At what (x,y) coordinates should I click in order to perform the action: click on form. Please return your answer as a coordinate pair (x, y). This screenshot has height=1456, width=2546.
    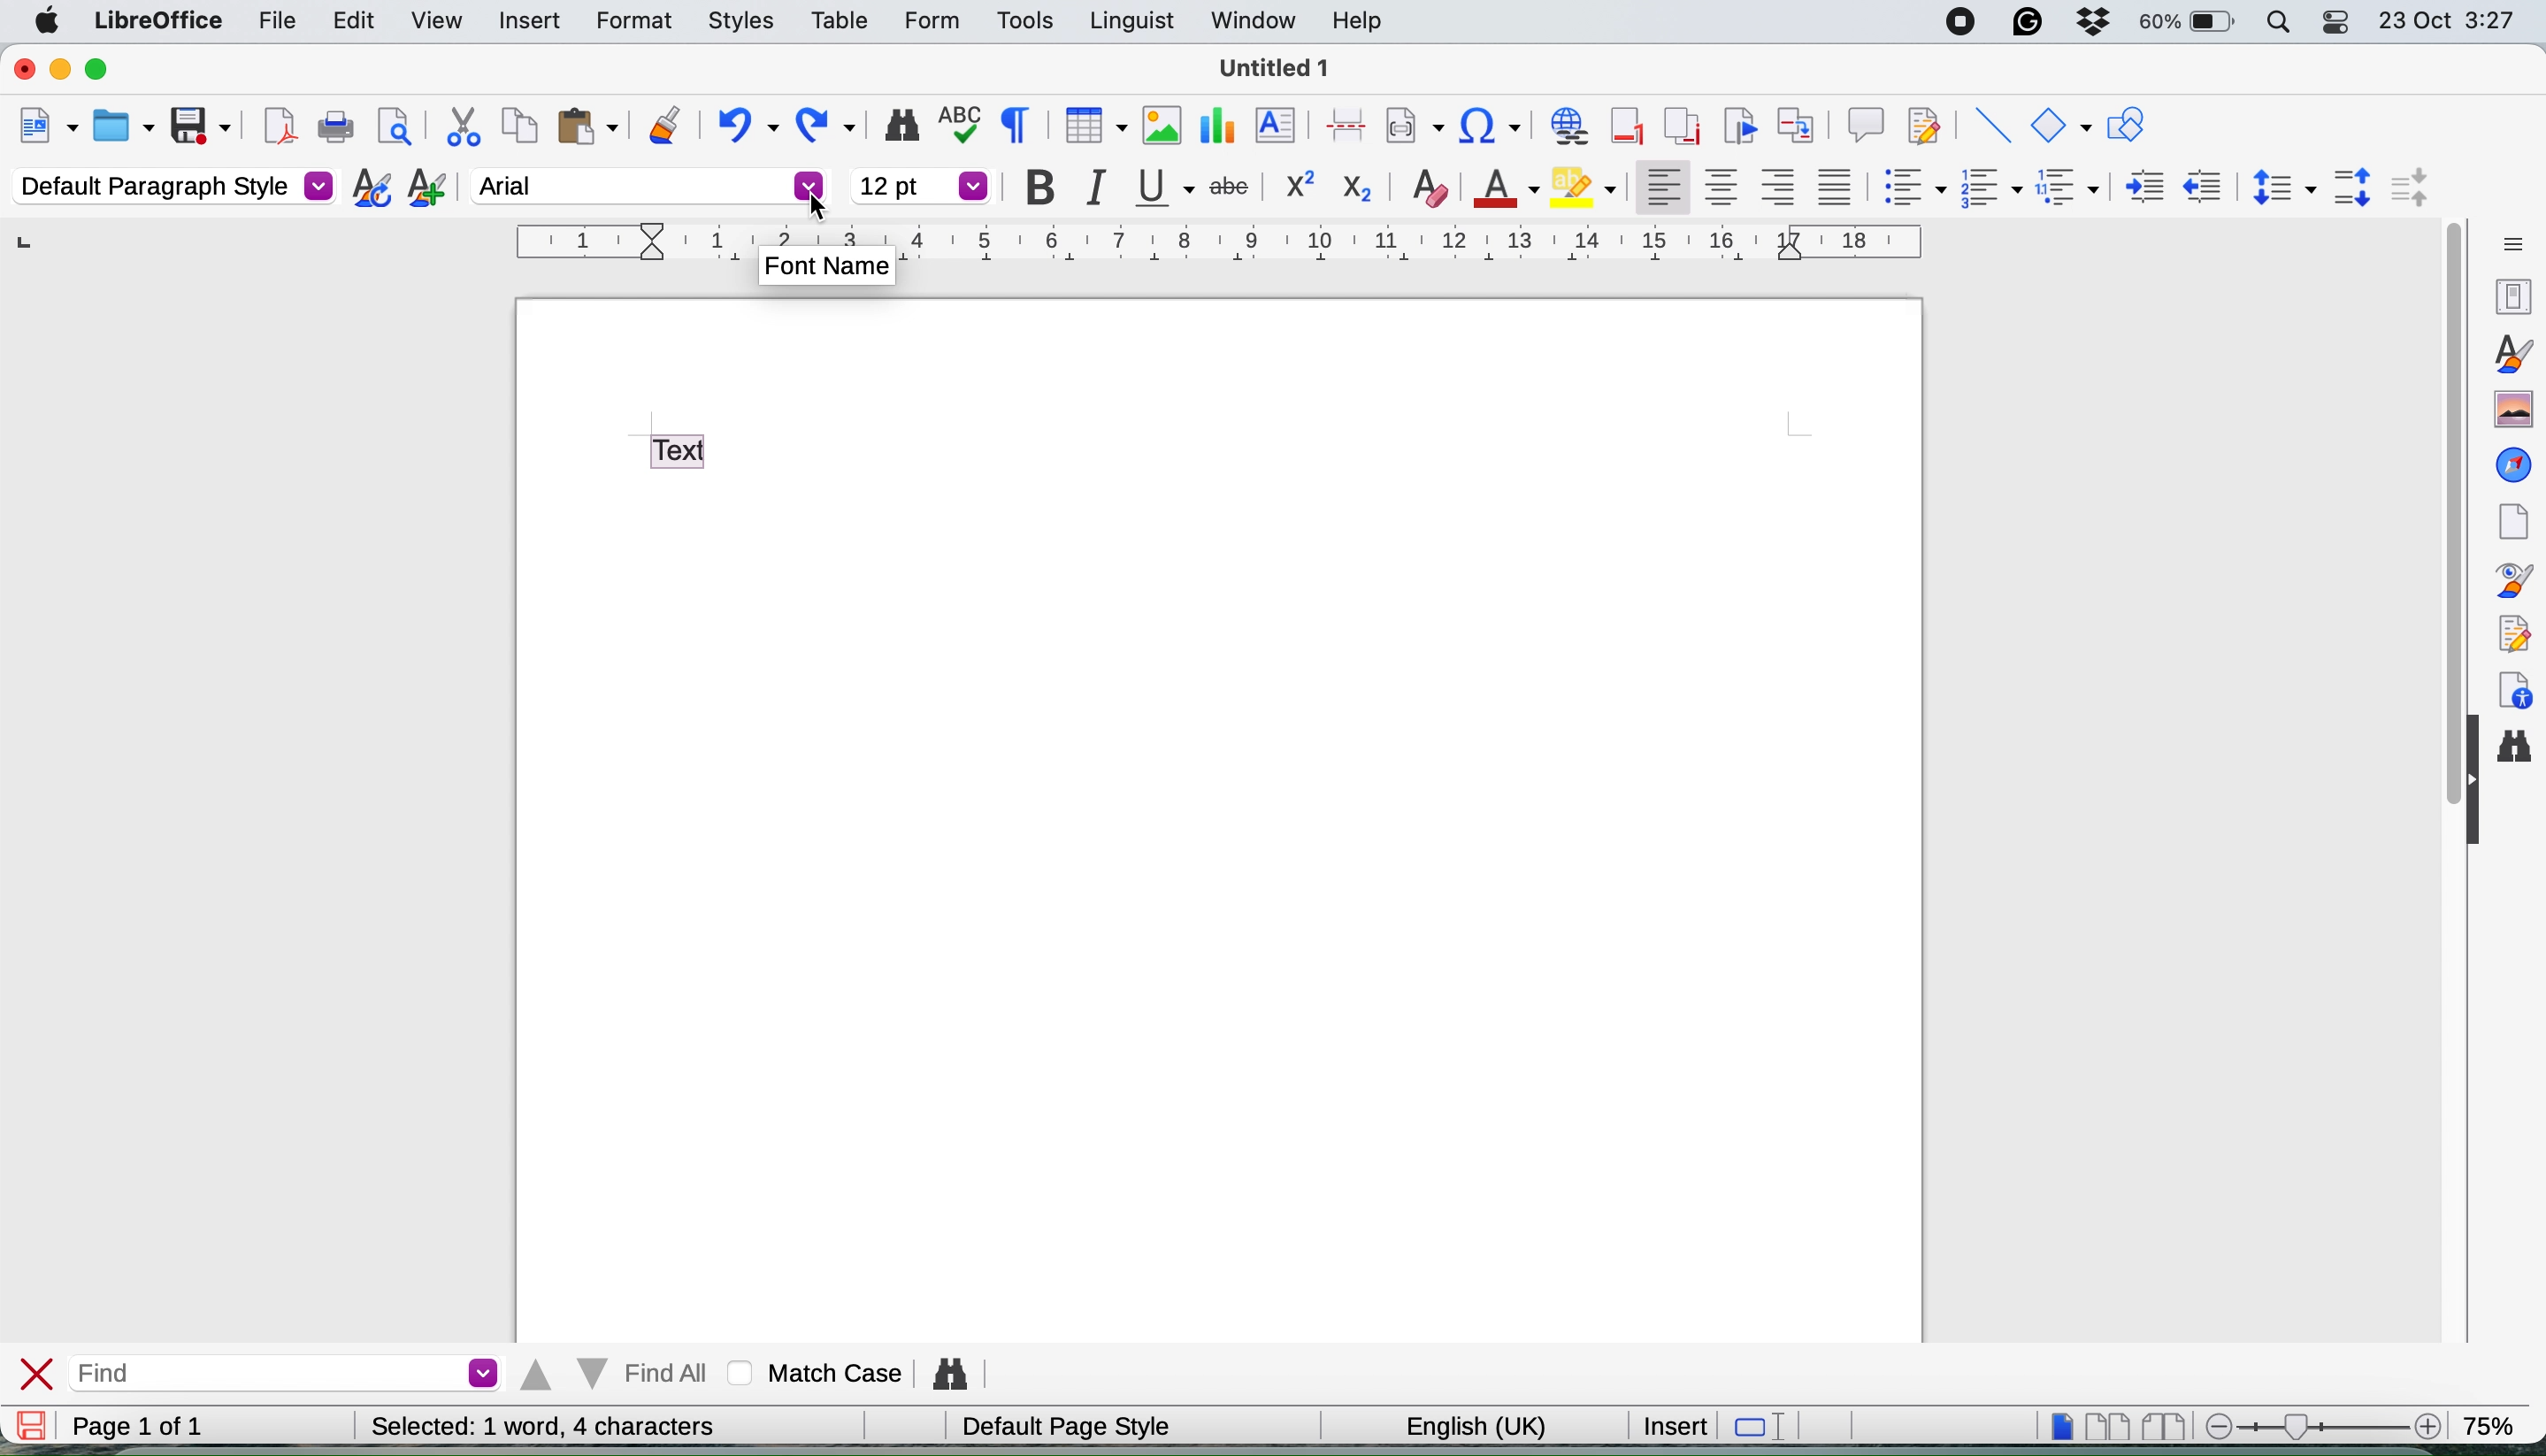
    Looking at the image, I should click on (929, 21).